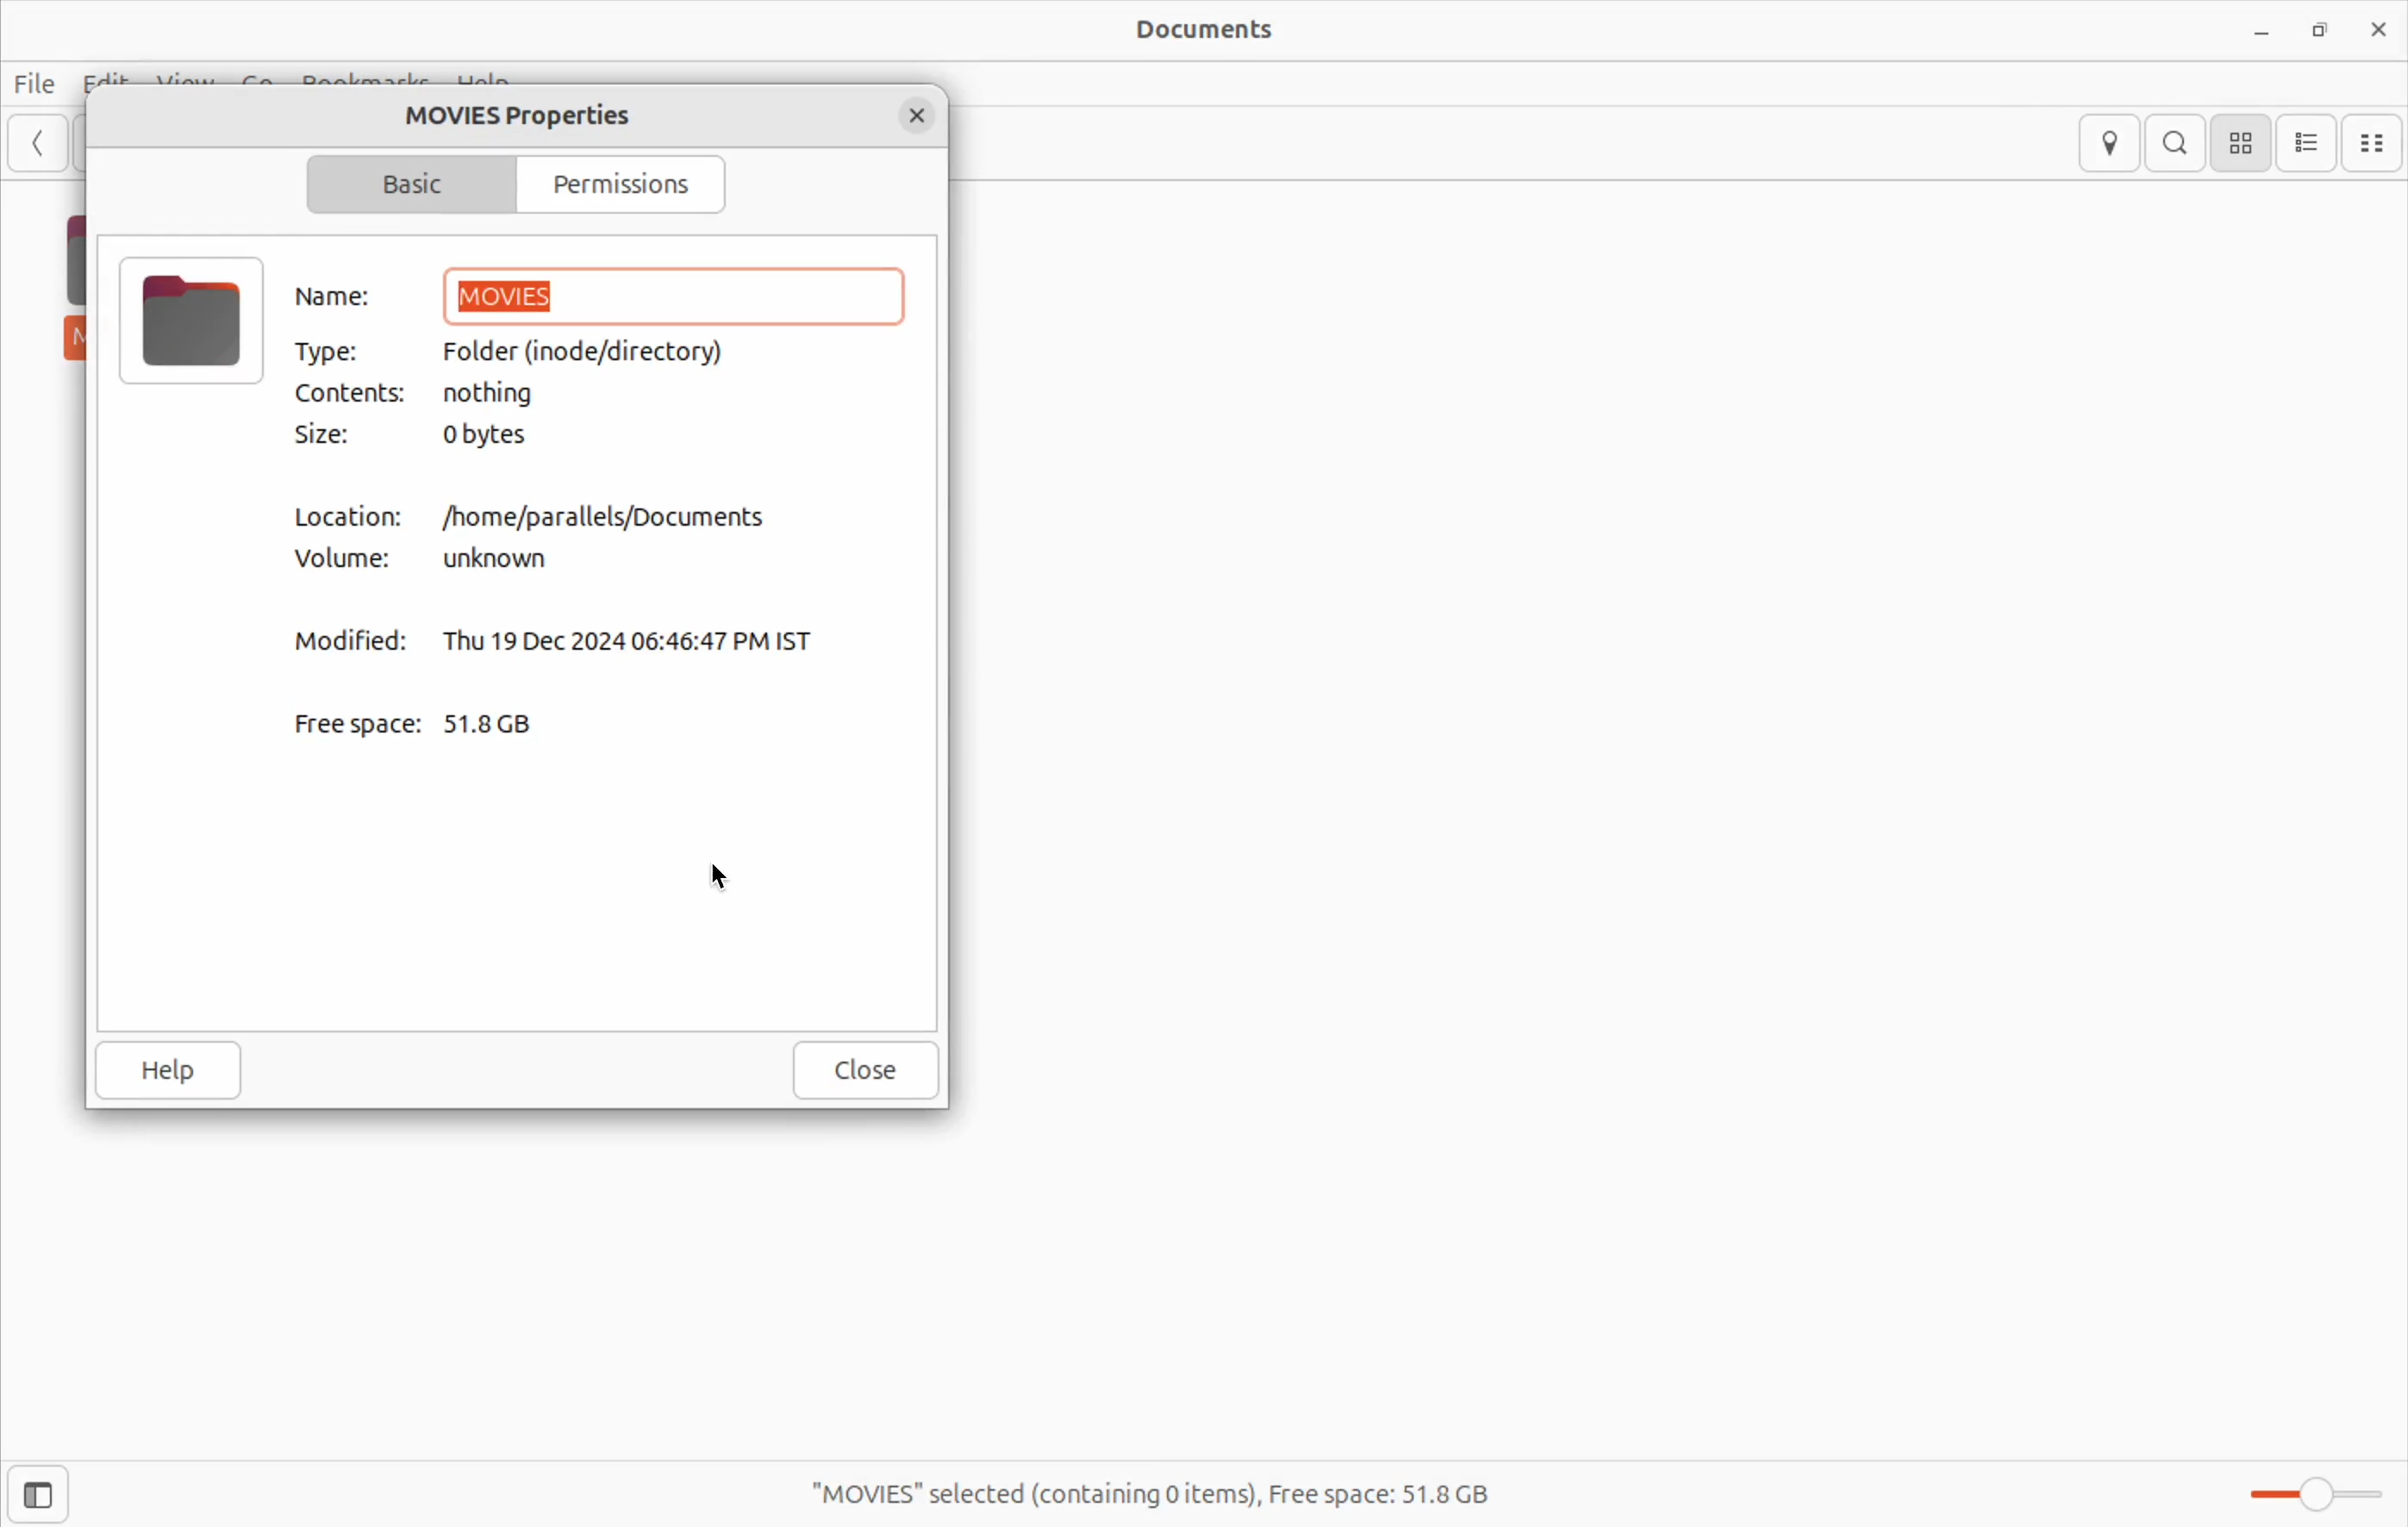 The width and height of the screenshot is (2408, 1527). What do you see at coordinates (43, 149) in the screenshot?
I see `Previous` at bounding box center [43, 149].